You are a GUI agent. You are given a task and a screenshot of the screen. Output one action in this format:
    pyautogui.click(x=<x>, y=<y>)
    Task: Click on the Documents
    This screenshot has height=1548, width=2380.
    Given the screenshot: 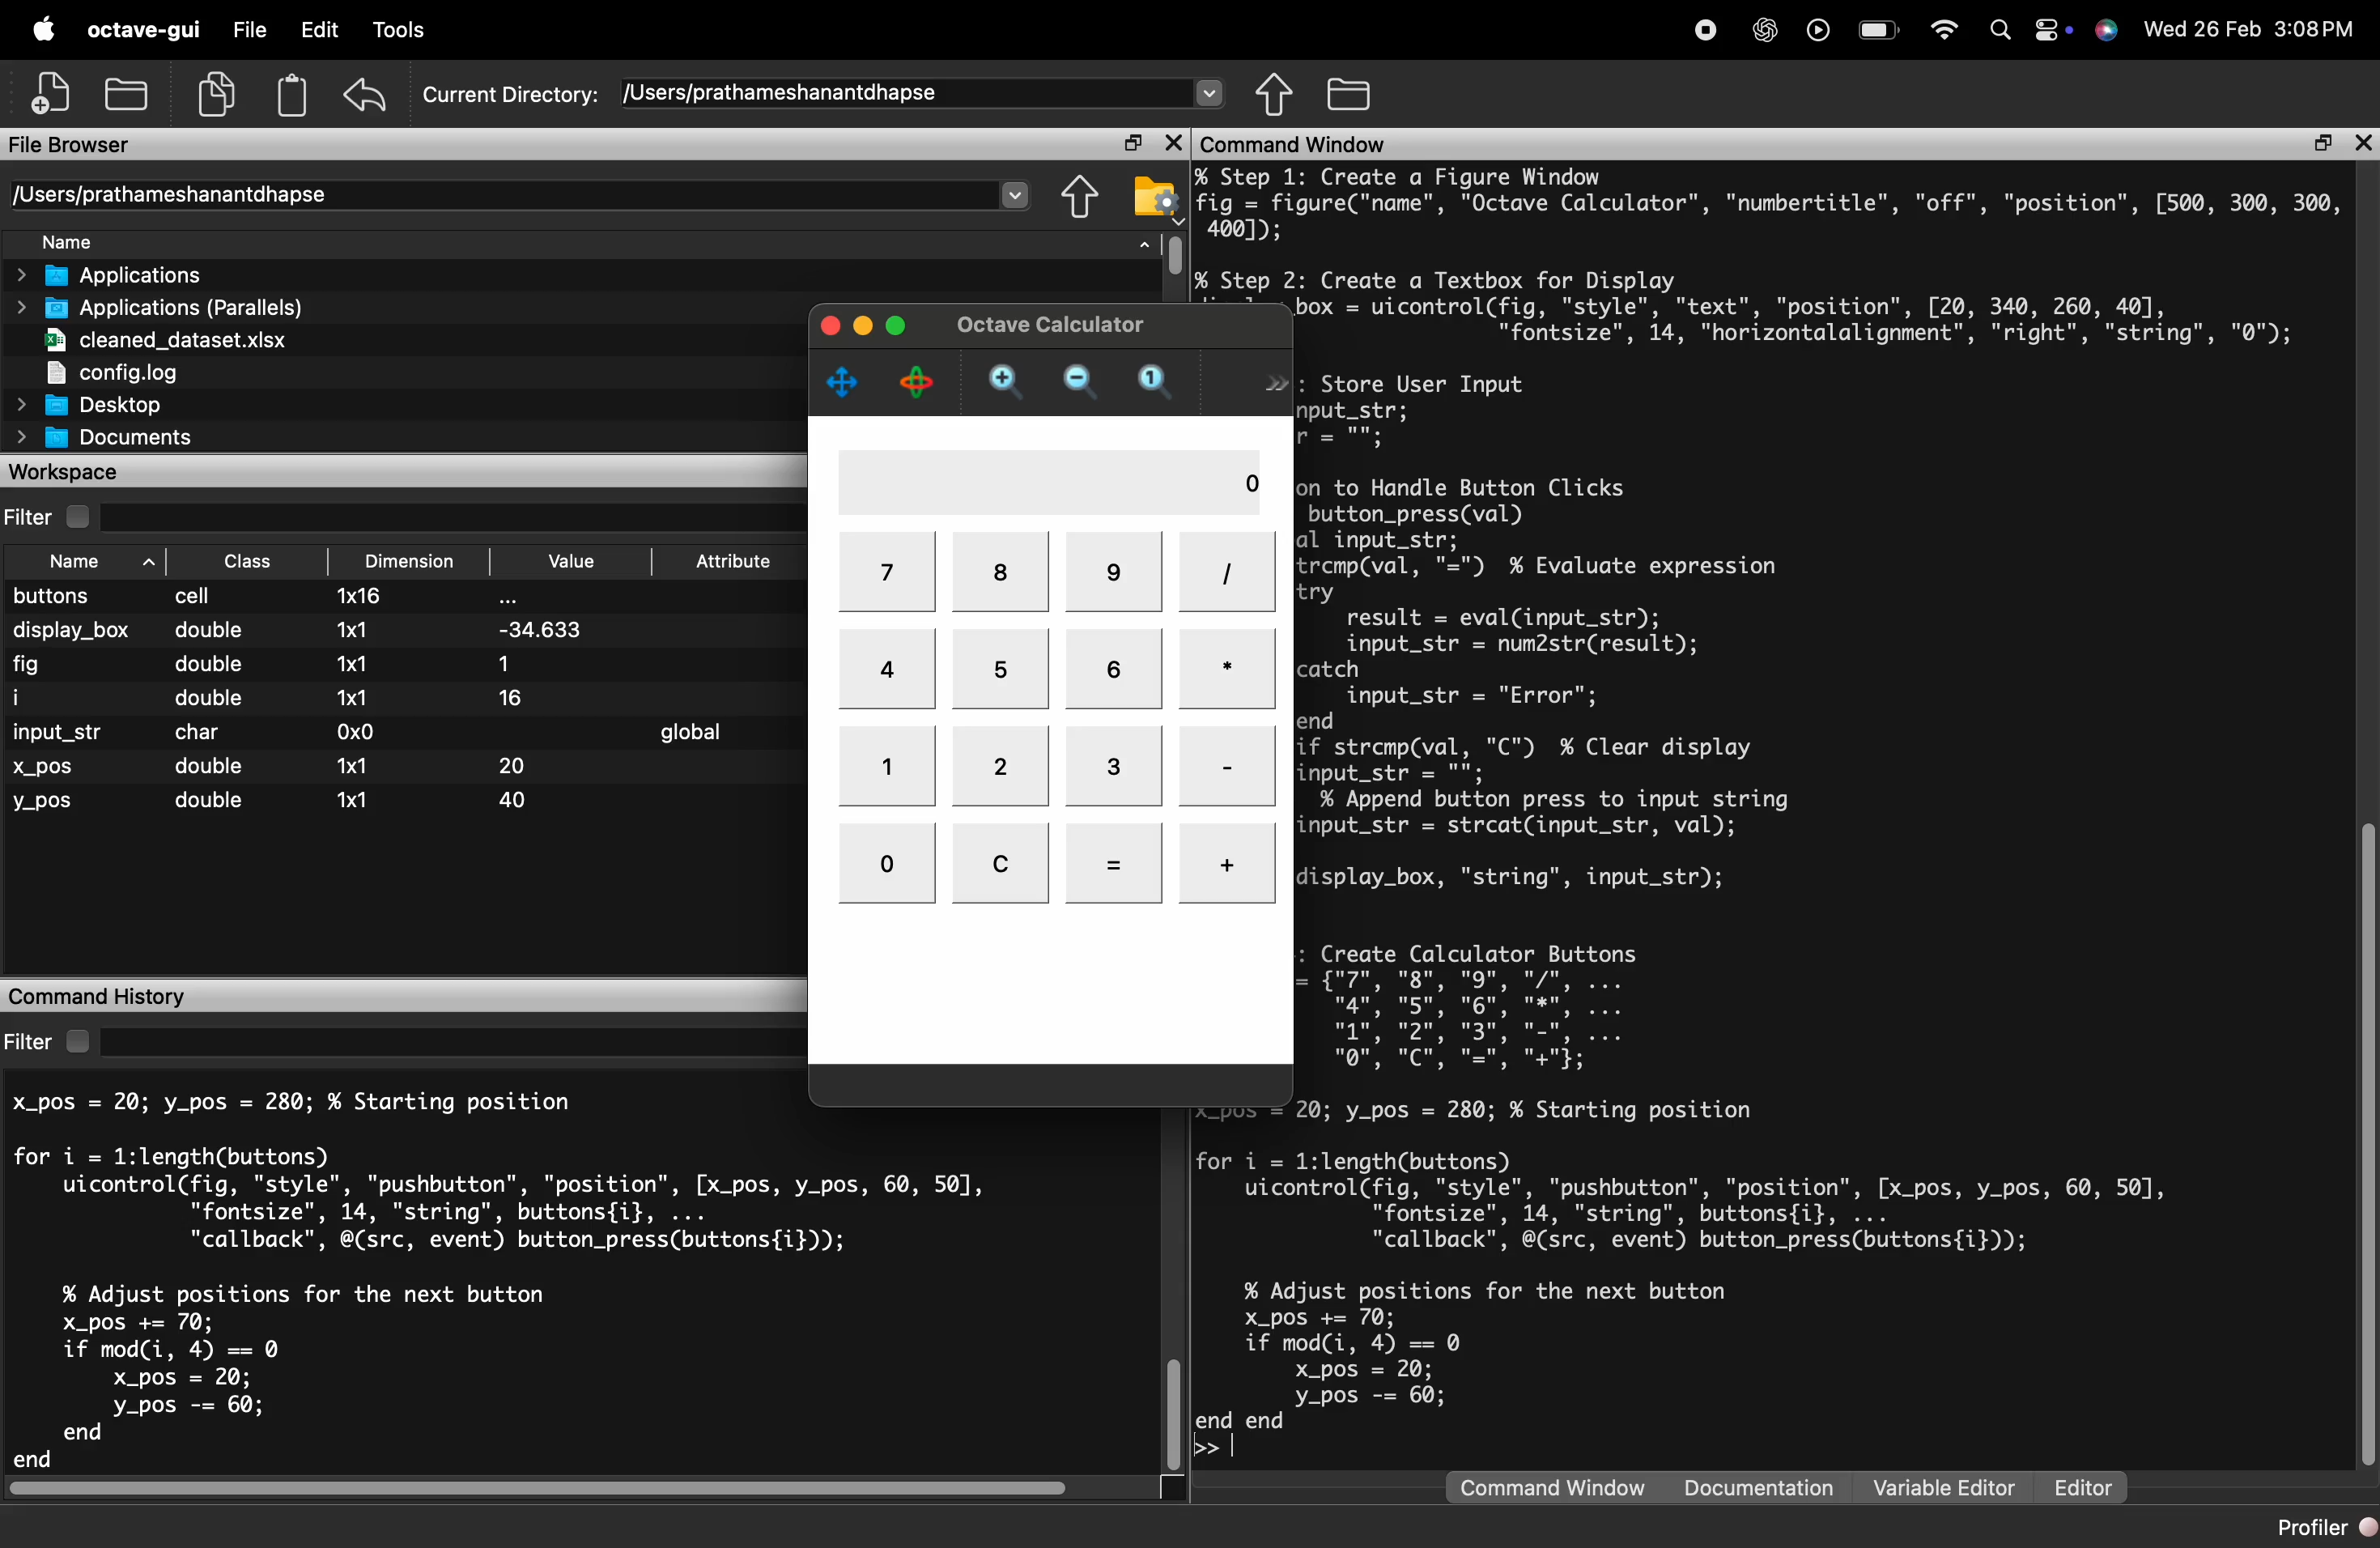 What is the action you would take?
    pyautogui.click(x=100, y=438)
    